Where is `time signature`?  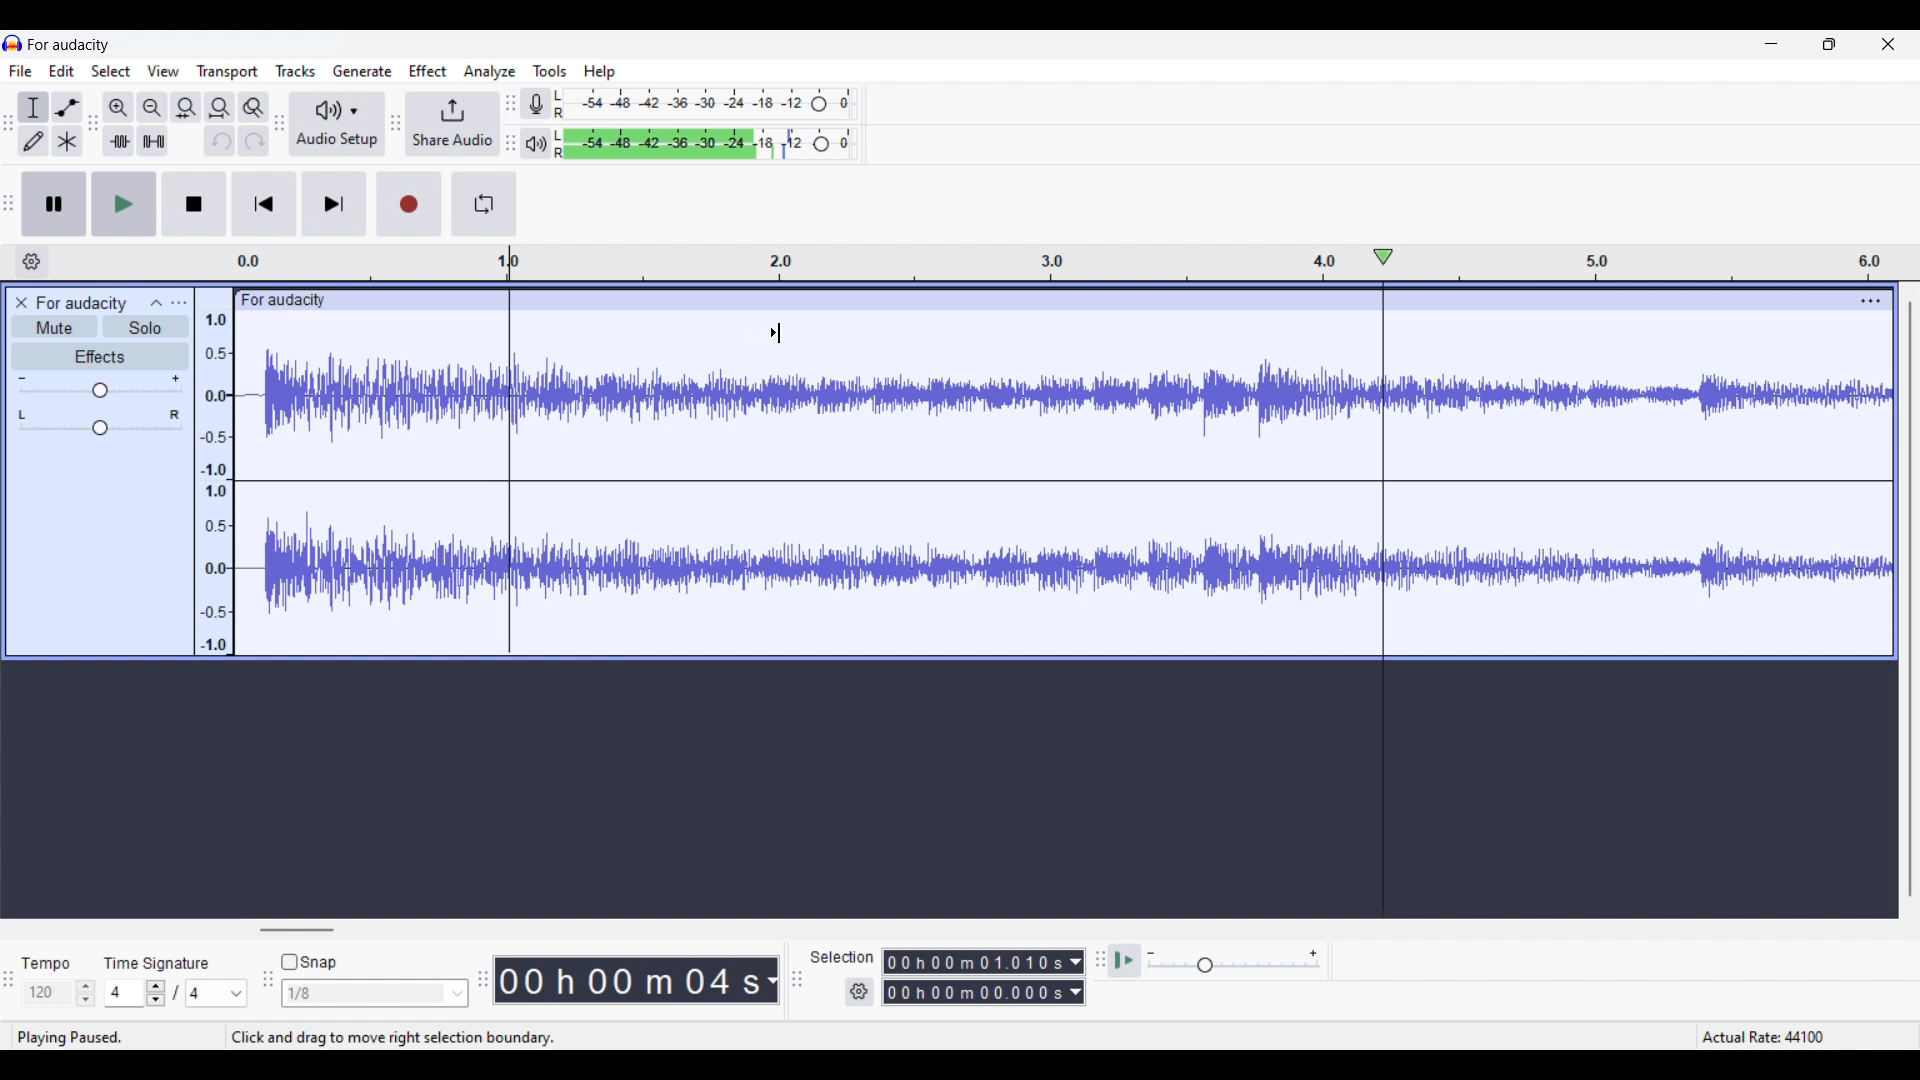 time signature is located at coordinates (157, 963).